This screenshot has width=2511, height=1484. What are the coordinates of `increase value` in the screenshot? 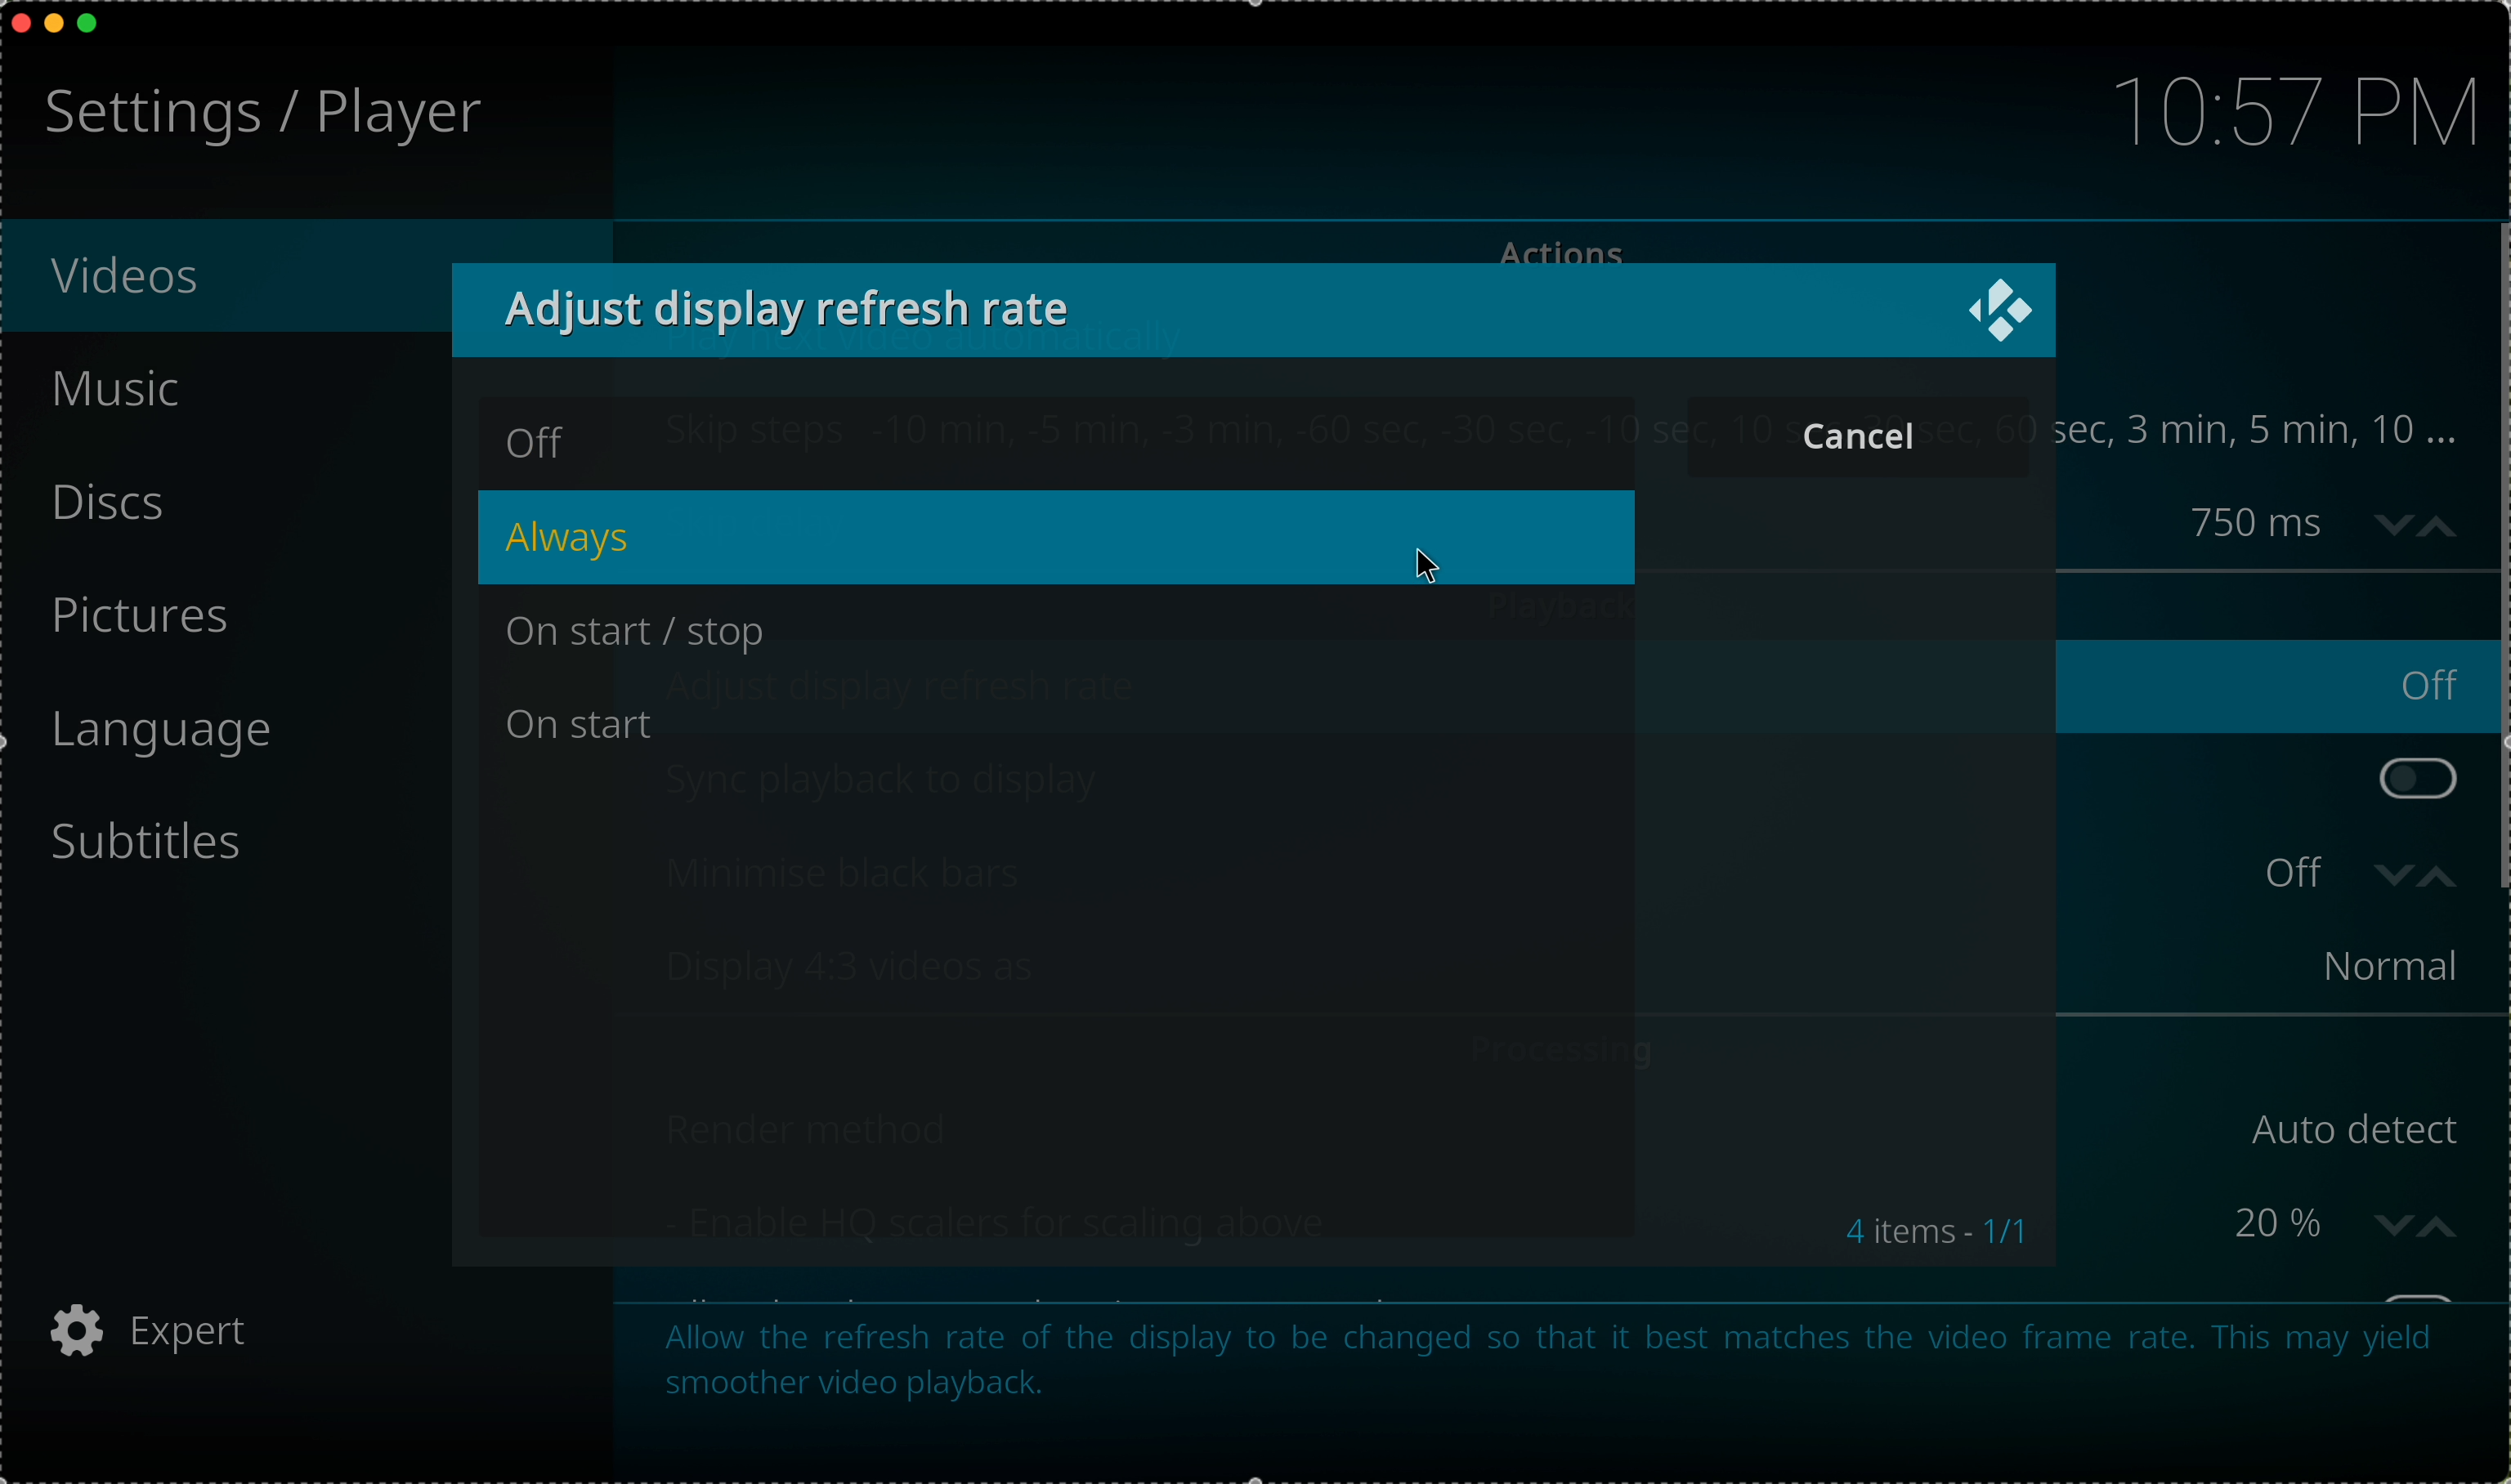 It's located at (2445, 881).